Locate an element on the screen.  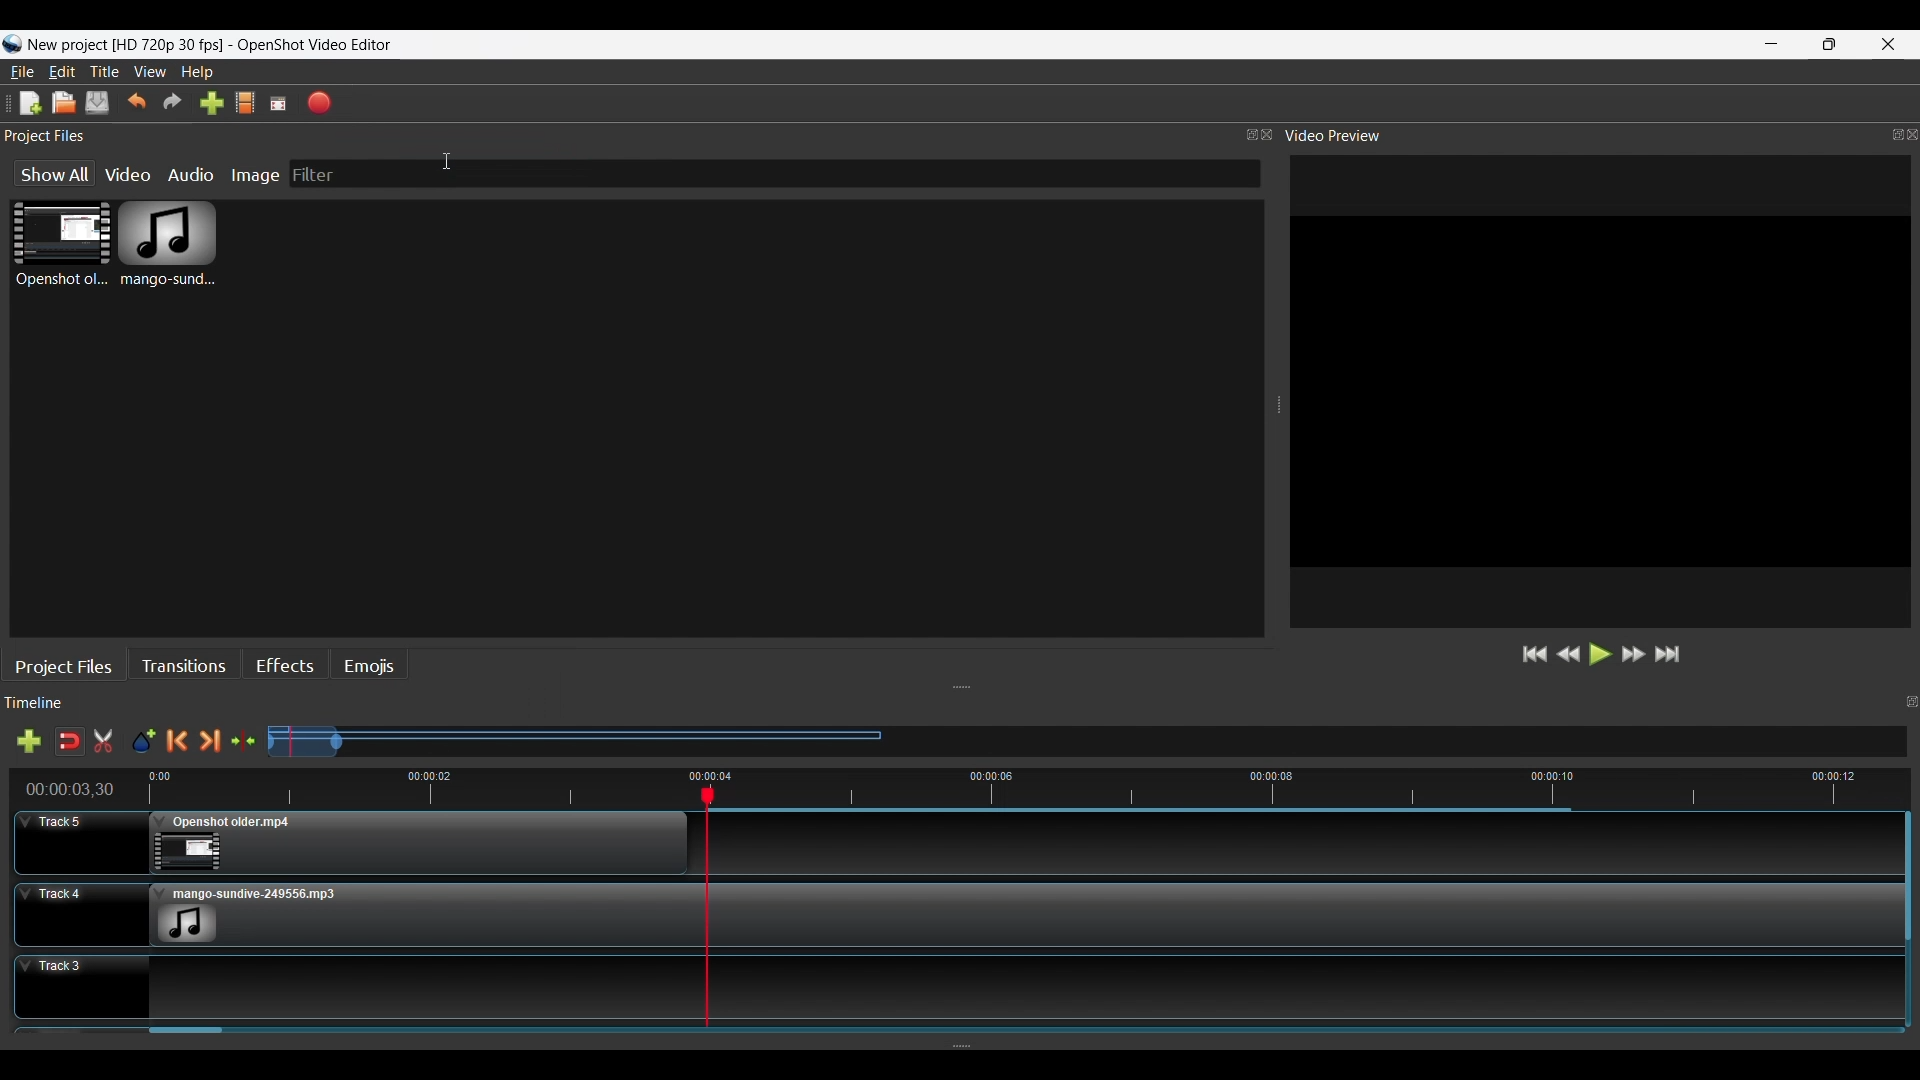
Edit is located at coordinates (63, 71).